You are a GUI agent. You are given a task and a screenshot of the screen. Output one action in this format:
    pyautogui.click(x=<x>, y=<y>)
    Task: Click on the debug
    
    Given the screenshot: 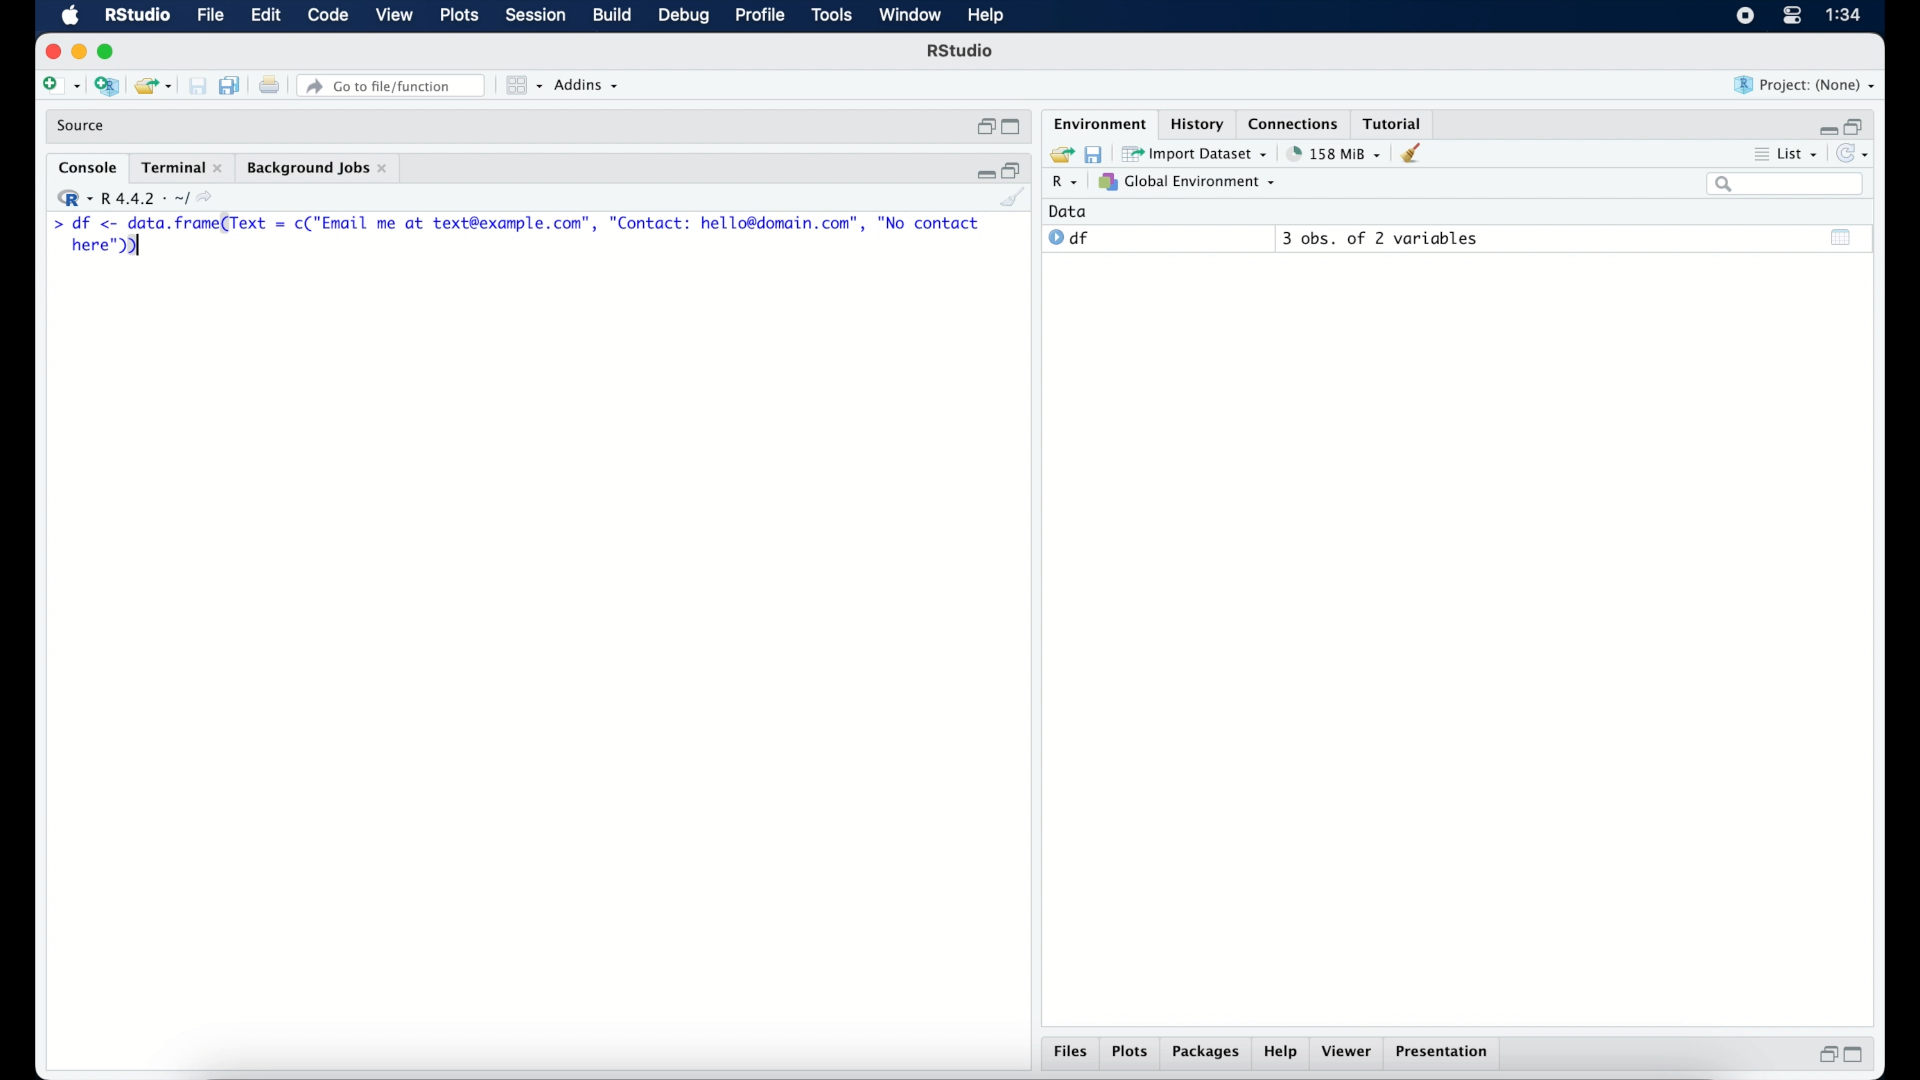 What is the action you would take?
    pyautogui.click(x=684, y=17)
    